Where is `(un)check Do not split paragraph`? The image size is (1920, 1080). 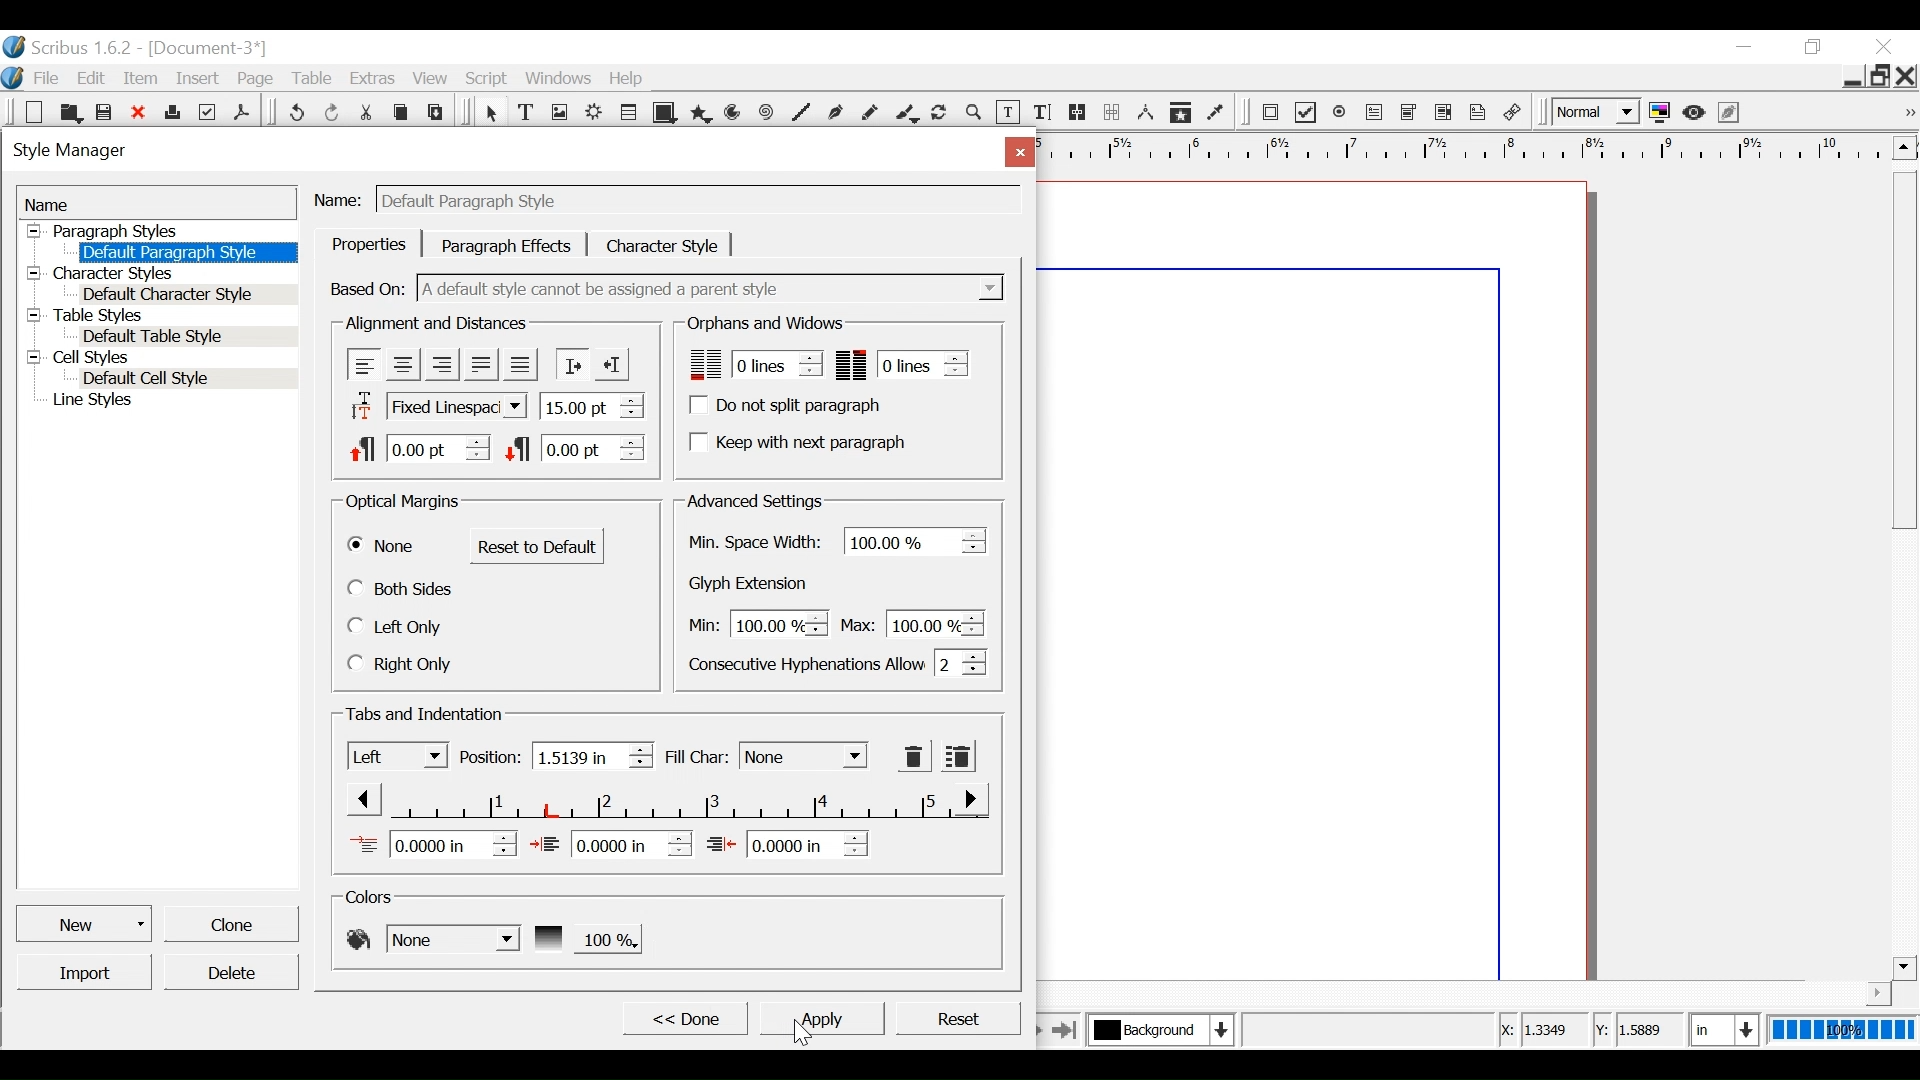 (un)check Do not split paragraph is located at coordinates (789, 405).